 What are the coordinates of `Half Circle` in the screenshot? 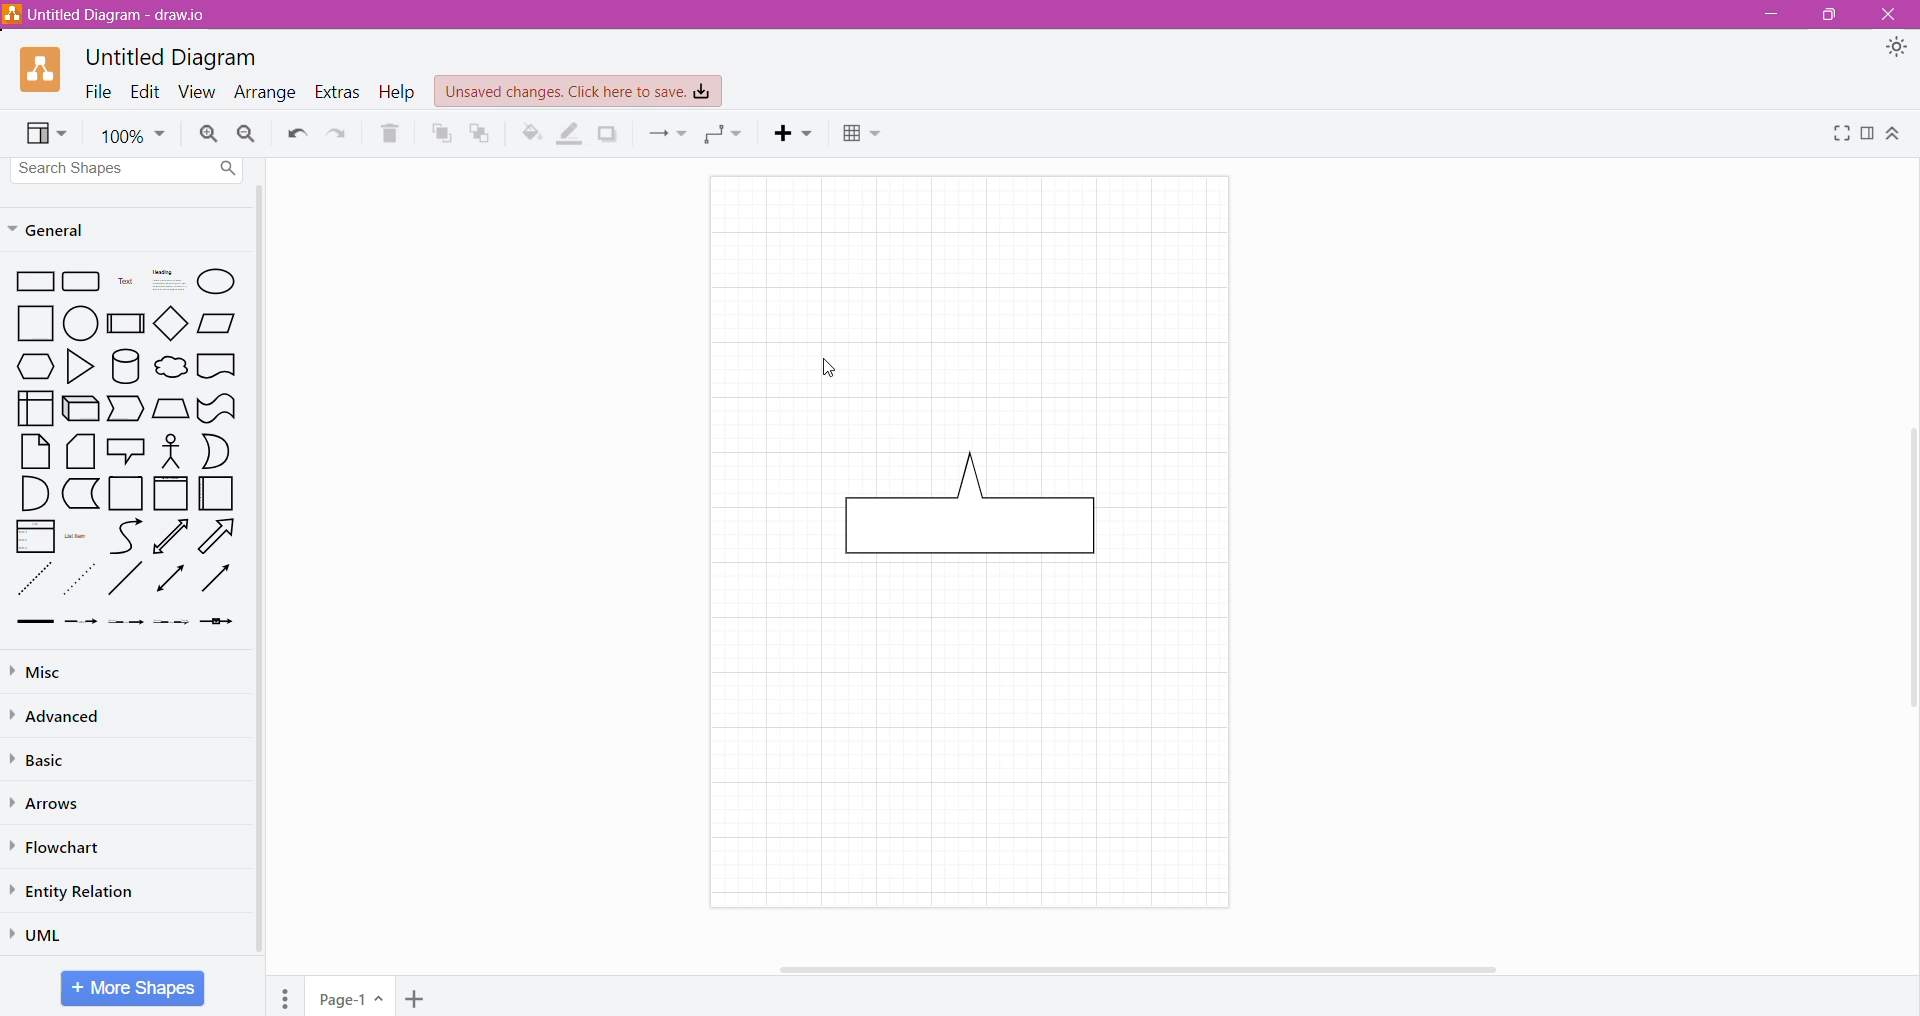 It's located at (218, 451).